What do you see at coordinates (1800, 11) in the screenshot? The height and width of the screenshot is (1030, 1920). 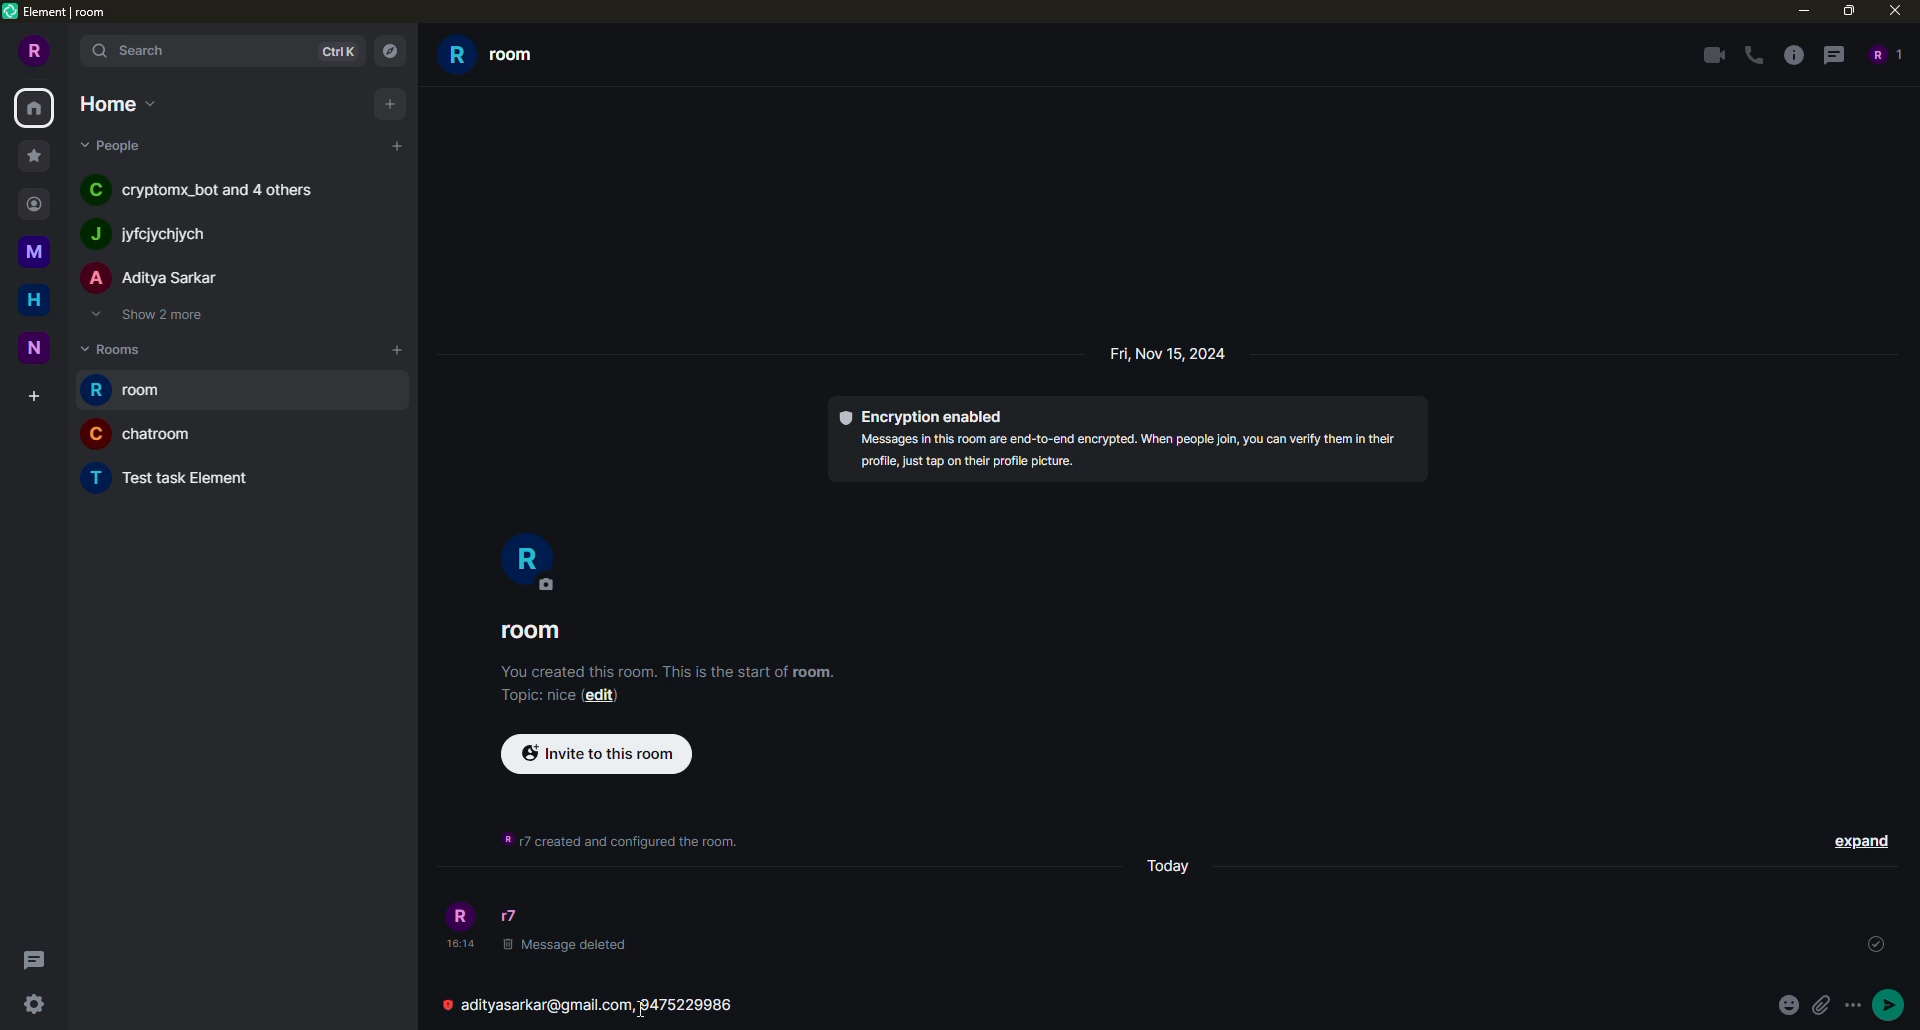 I see `minimize` at bounding box center [1800, 11].